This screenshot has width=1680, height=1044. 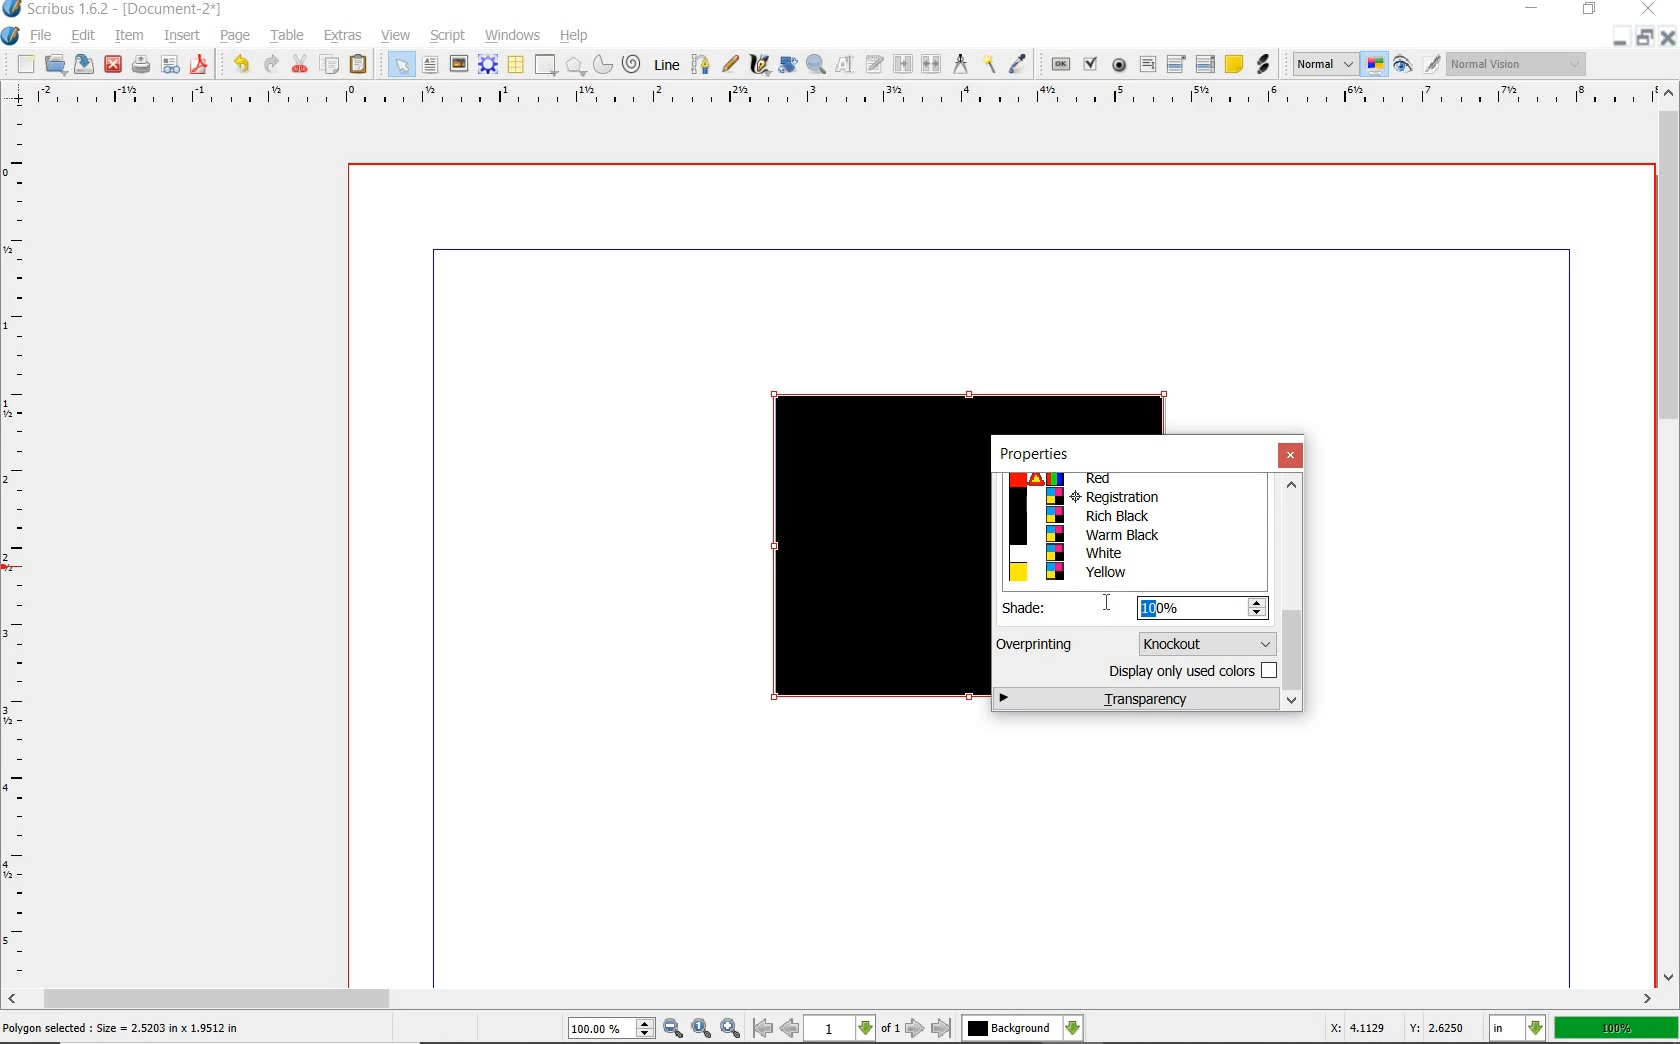 What do you see at coordinates (546, 64) in the screenshot?
I see `shape` at bounding box center [546, 64].